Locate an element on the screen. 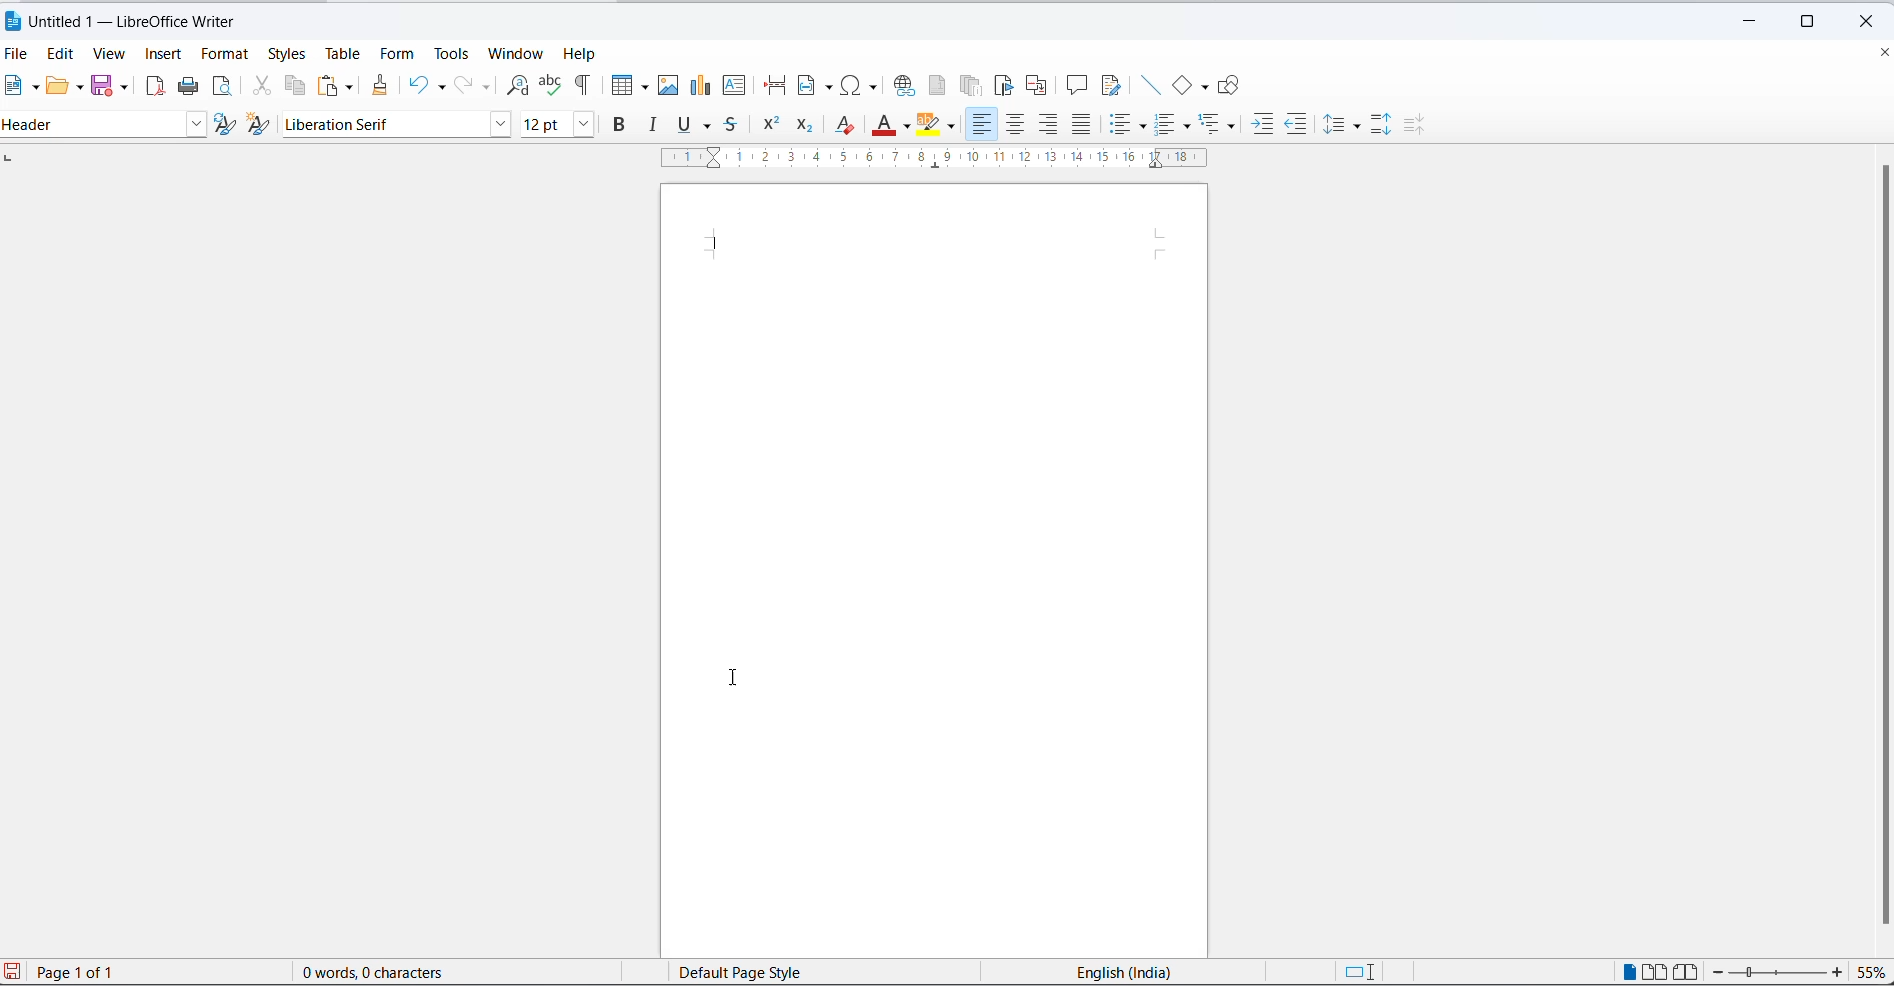 The height and width of the screenshot is (986, 1894). Page 1 of 1 is located at coordinates (108, 972).